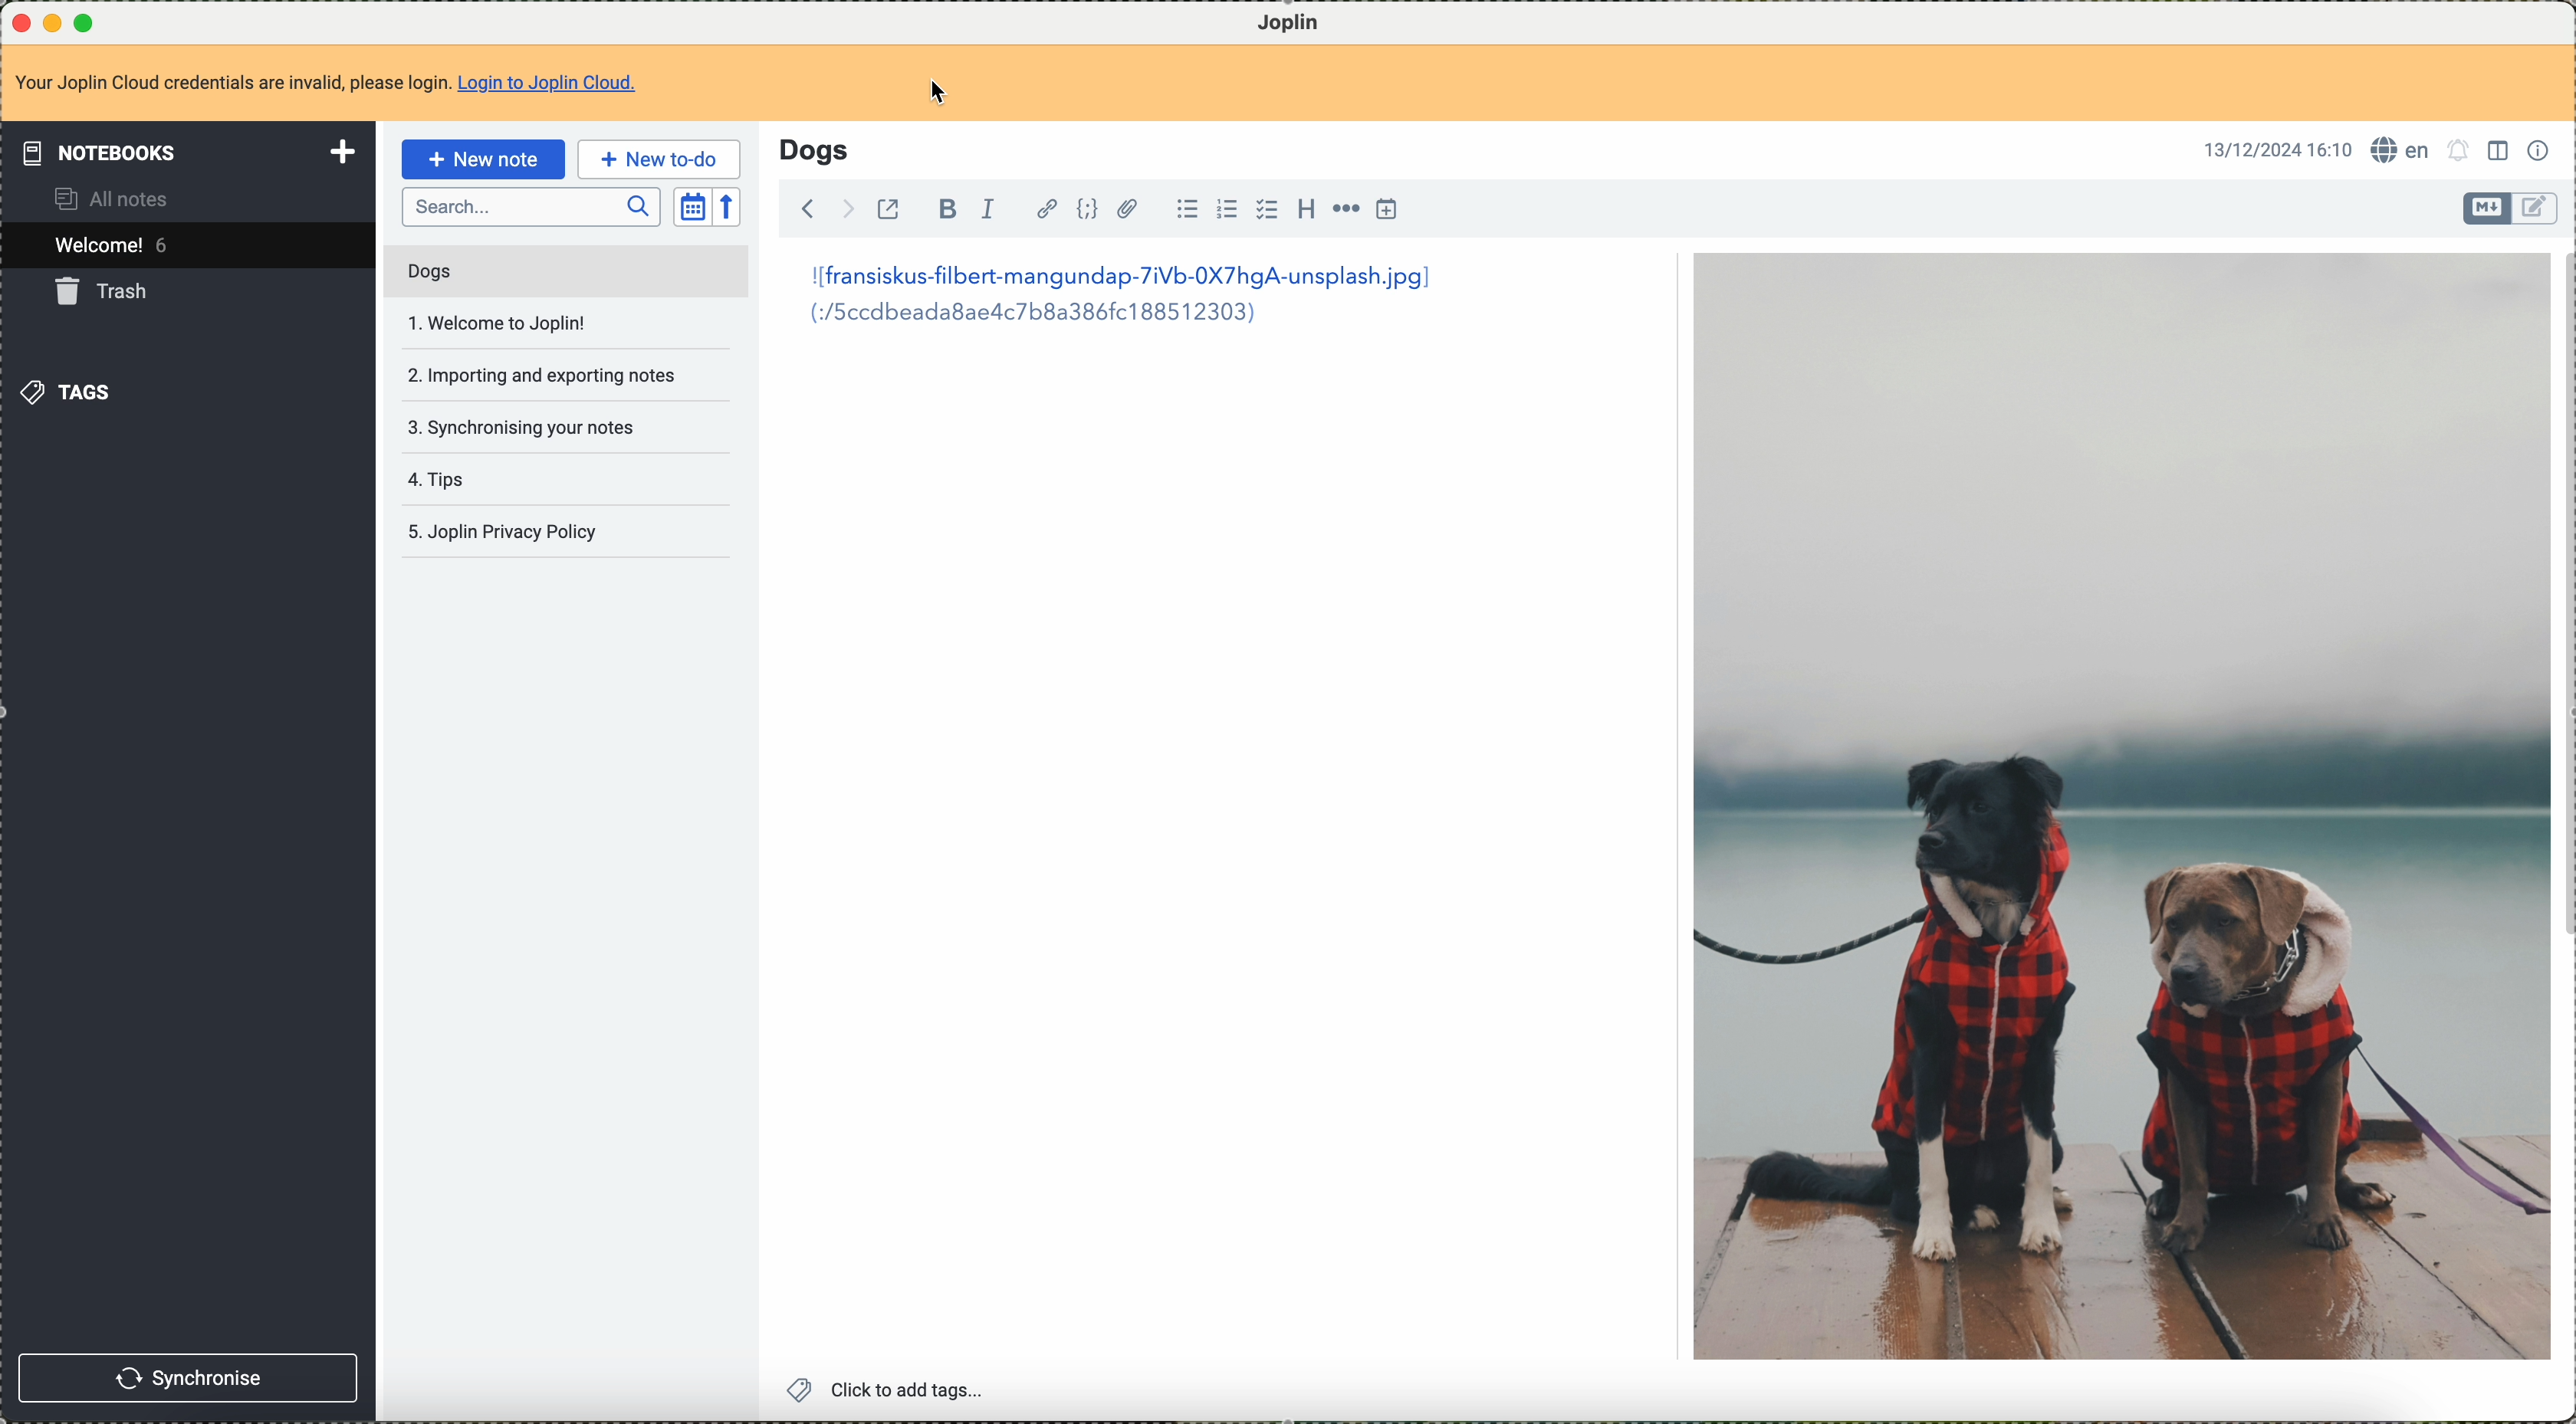  What do you see at coordinates (2458, 154) in the screenshot?
I see `set alarm` at bounding box center [2458, 154].